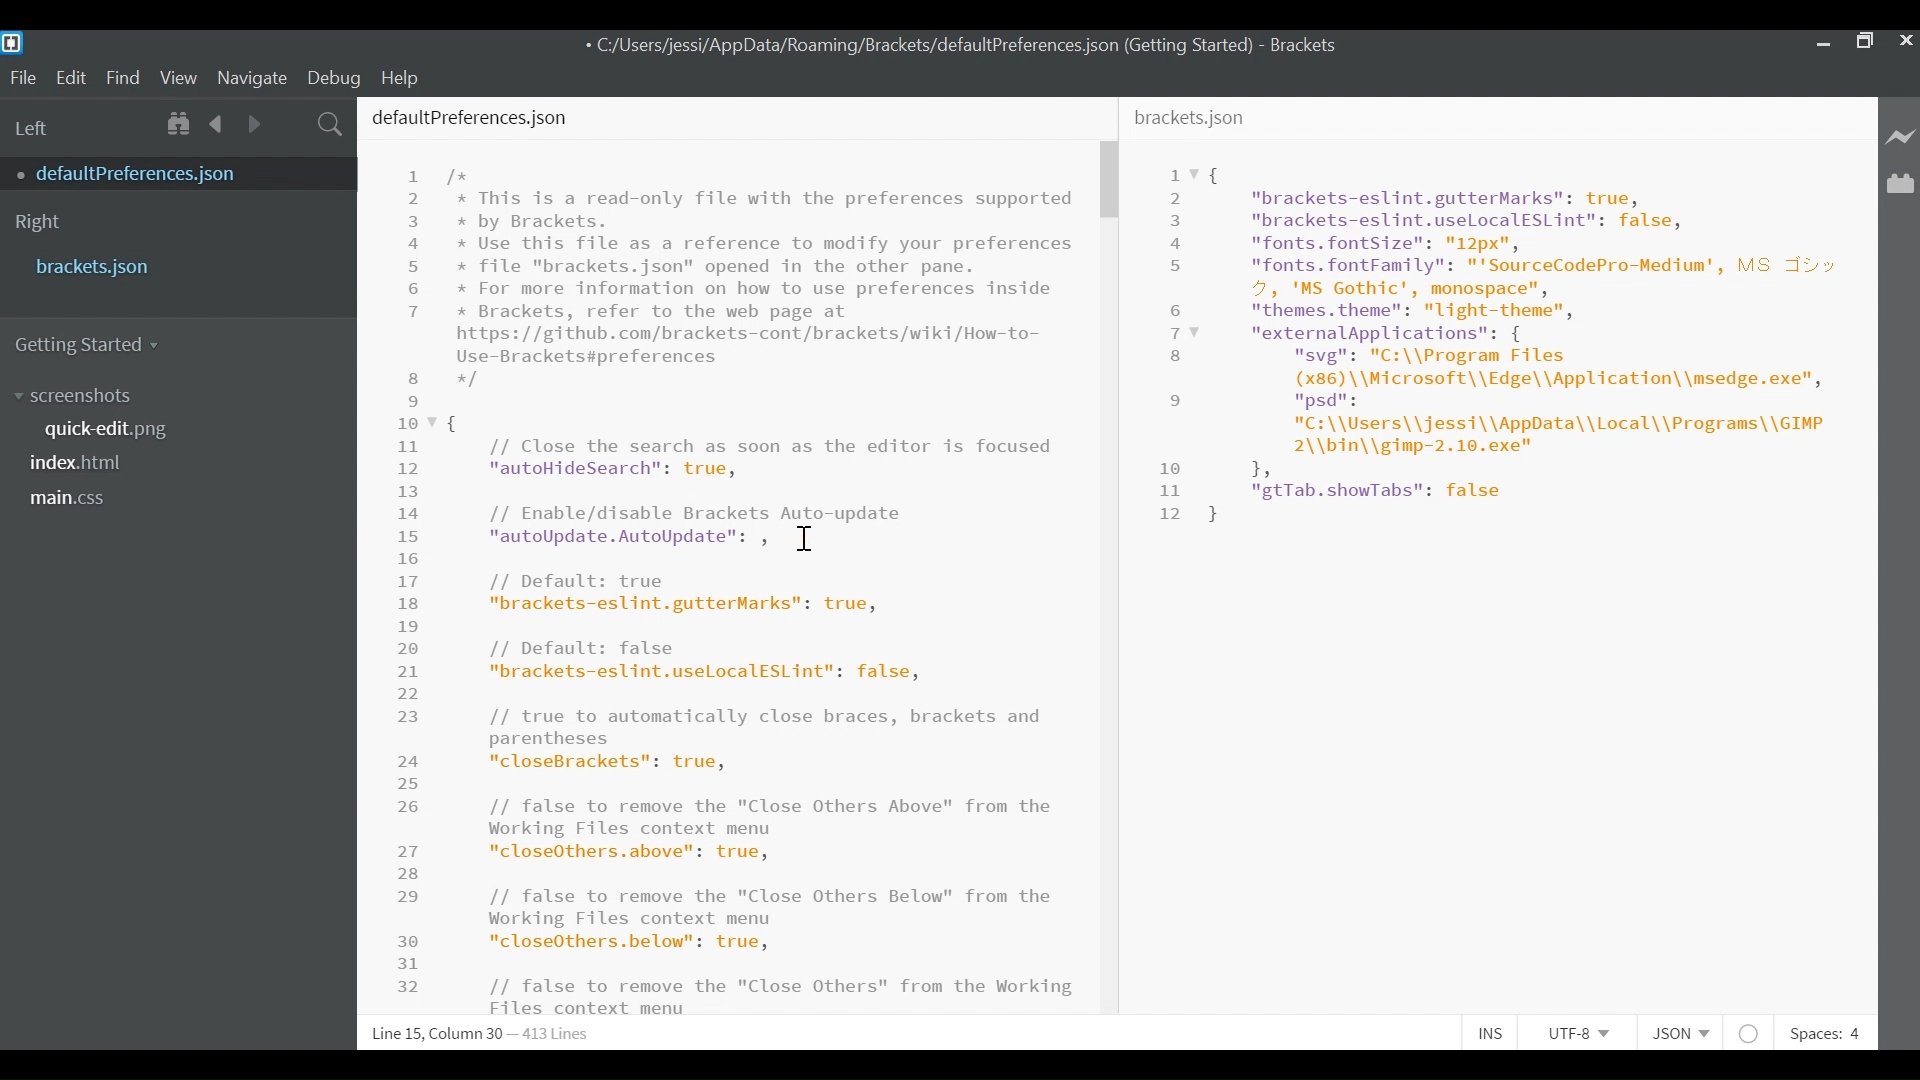  What do you see at coordinates (805, 539) in the screenshot?
I see `cursor` at bounding box center [805, 539].